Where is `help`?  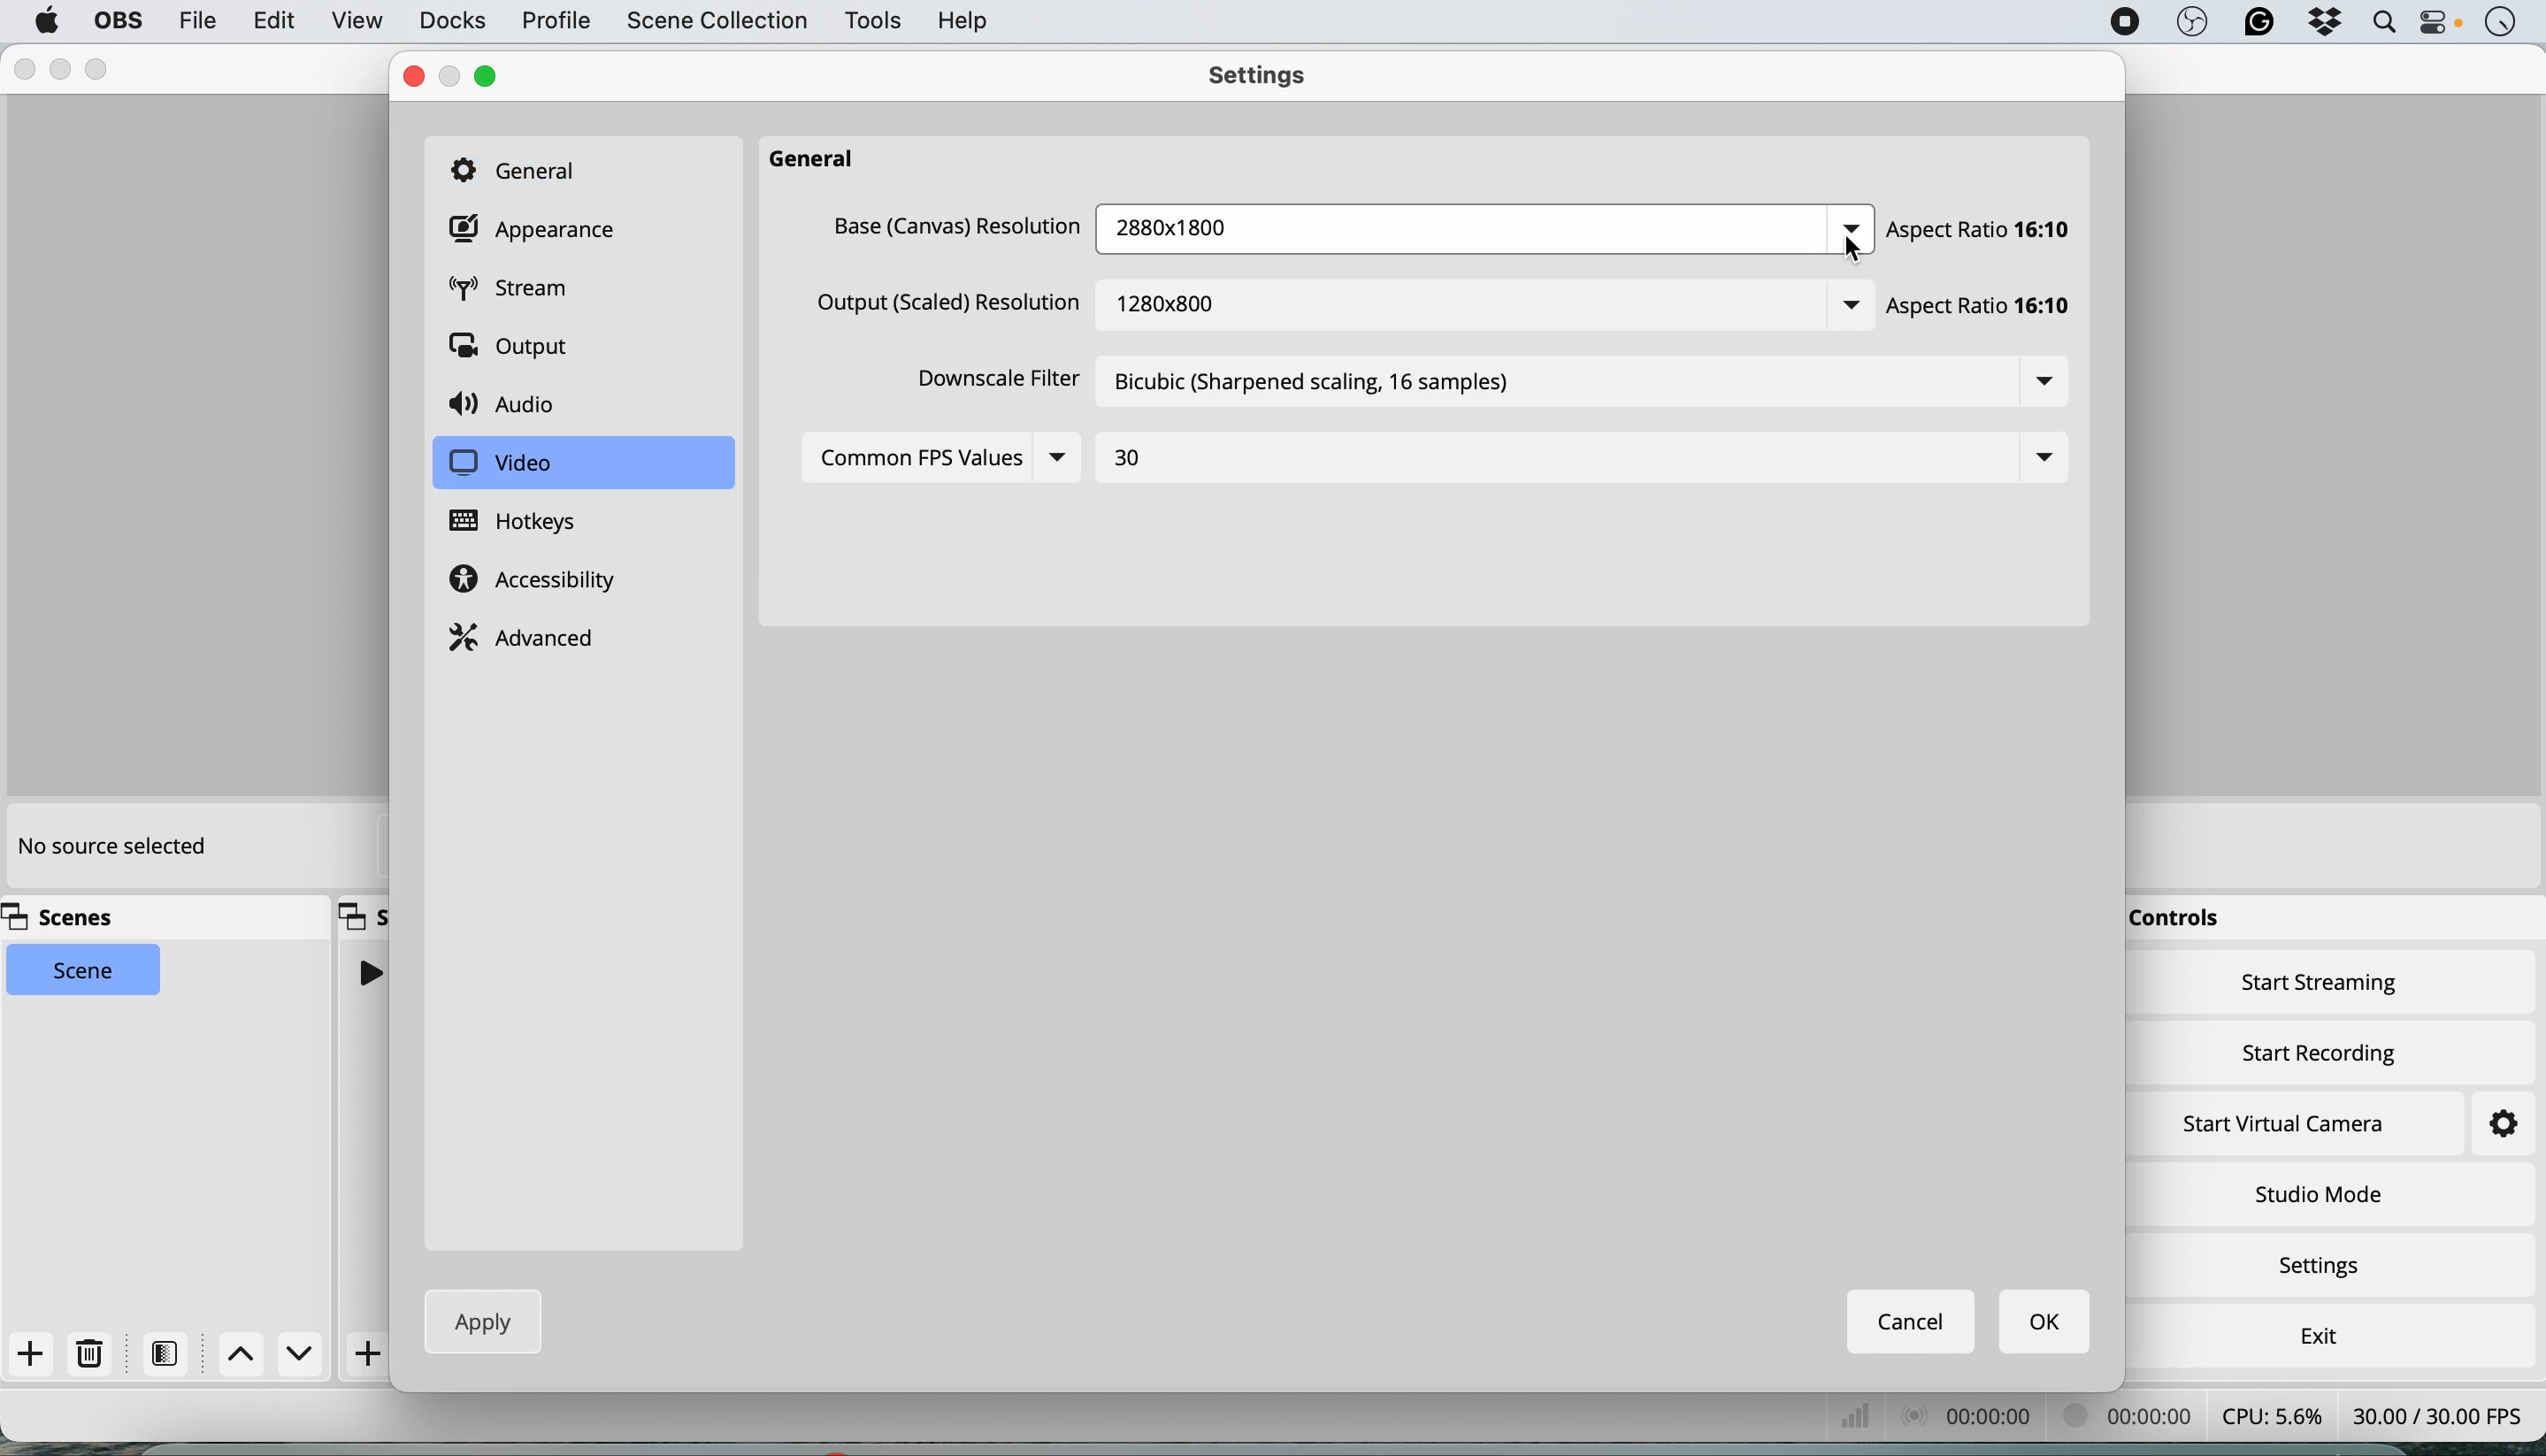 help is located at coordinates (966, 20).